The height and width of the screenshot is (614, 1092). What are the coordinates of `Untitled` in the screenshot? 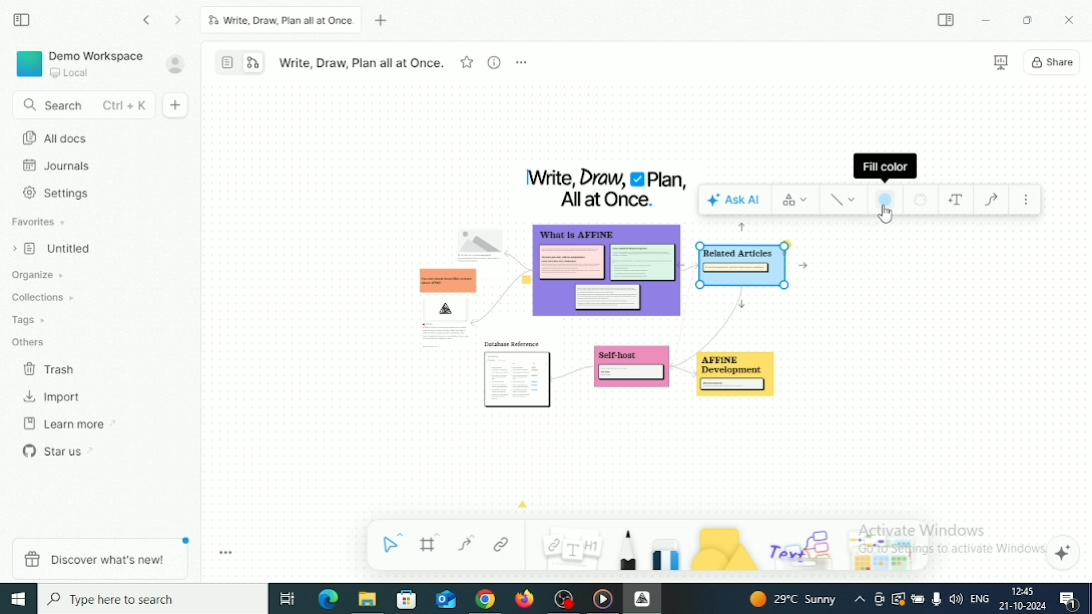 It's located at (57, 250).